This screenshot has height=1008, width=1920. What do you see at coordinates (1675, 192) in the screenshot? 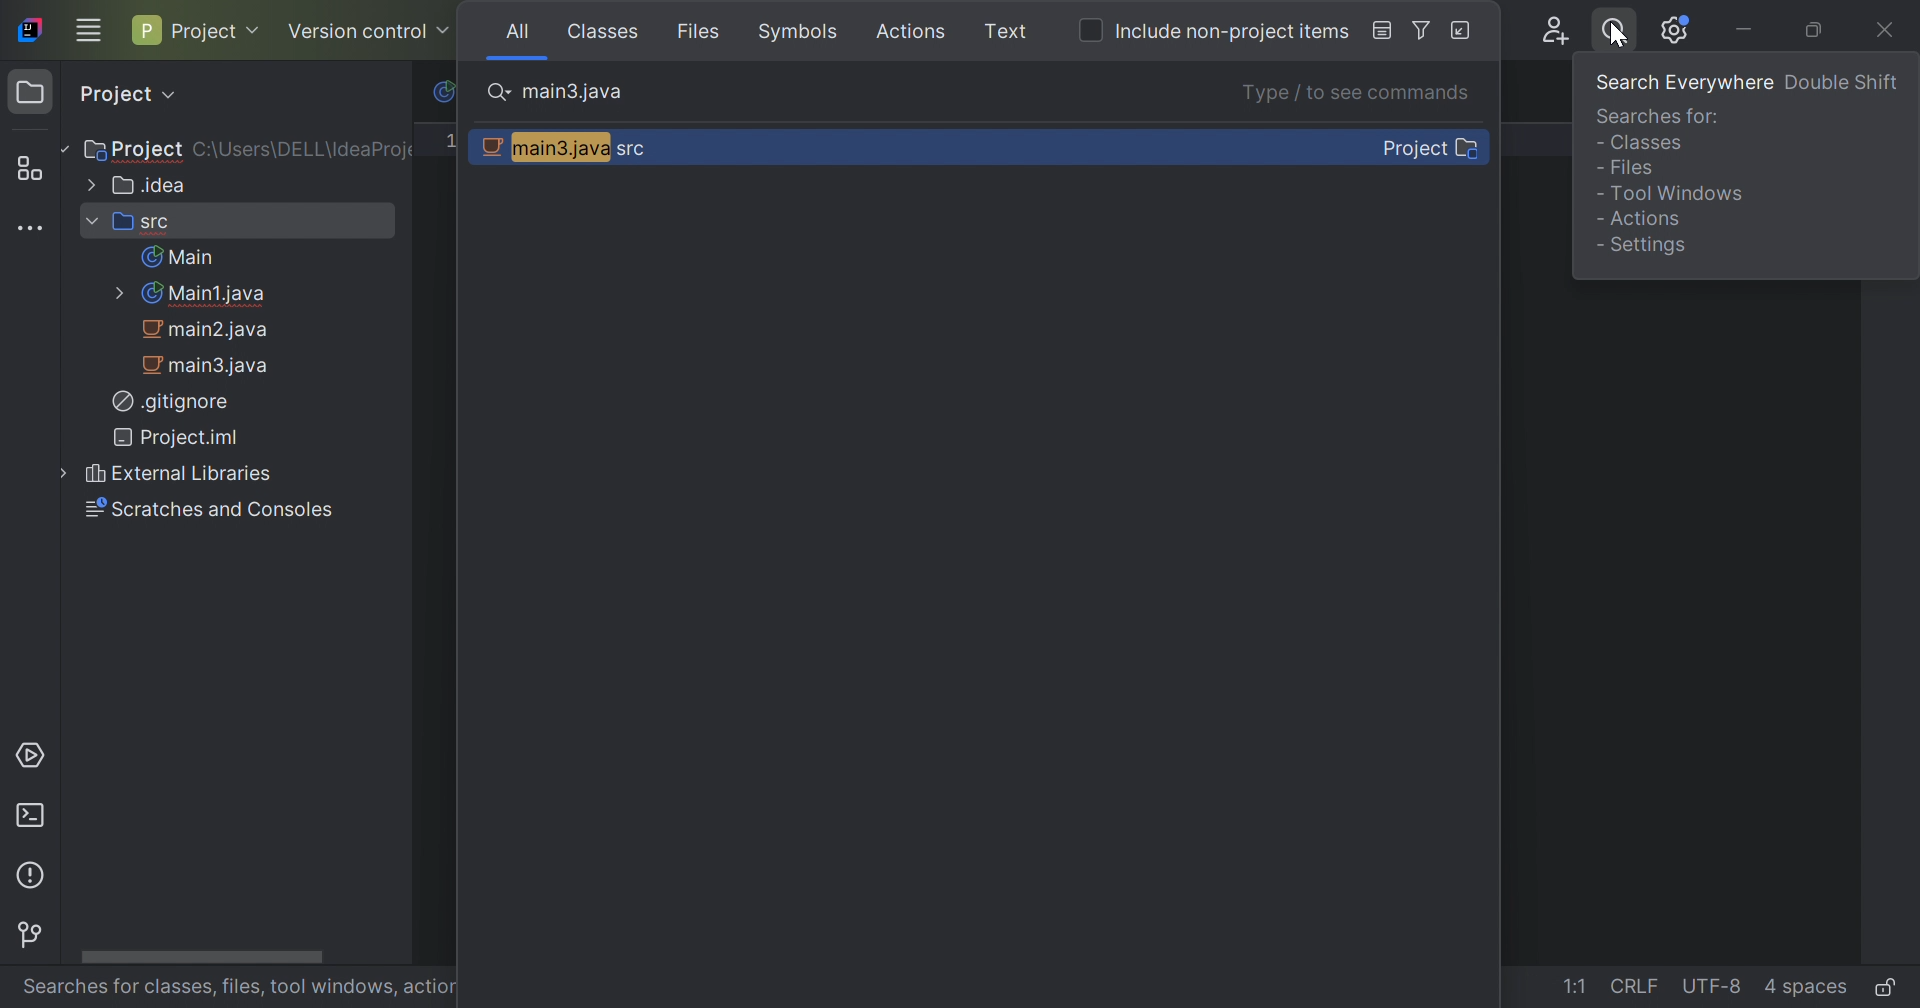
I see `Tool Windows` at bounding box center [1675, 192].